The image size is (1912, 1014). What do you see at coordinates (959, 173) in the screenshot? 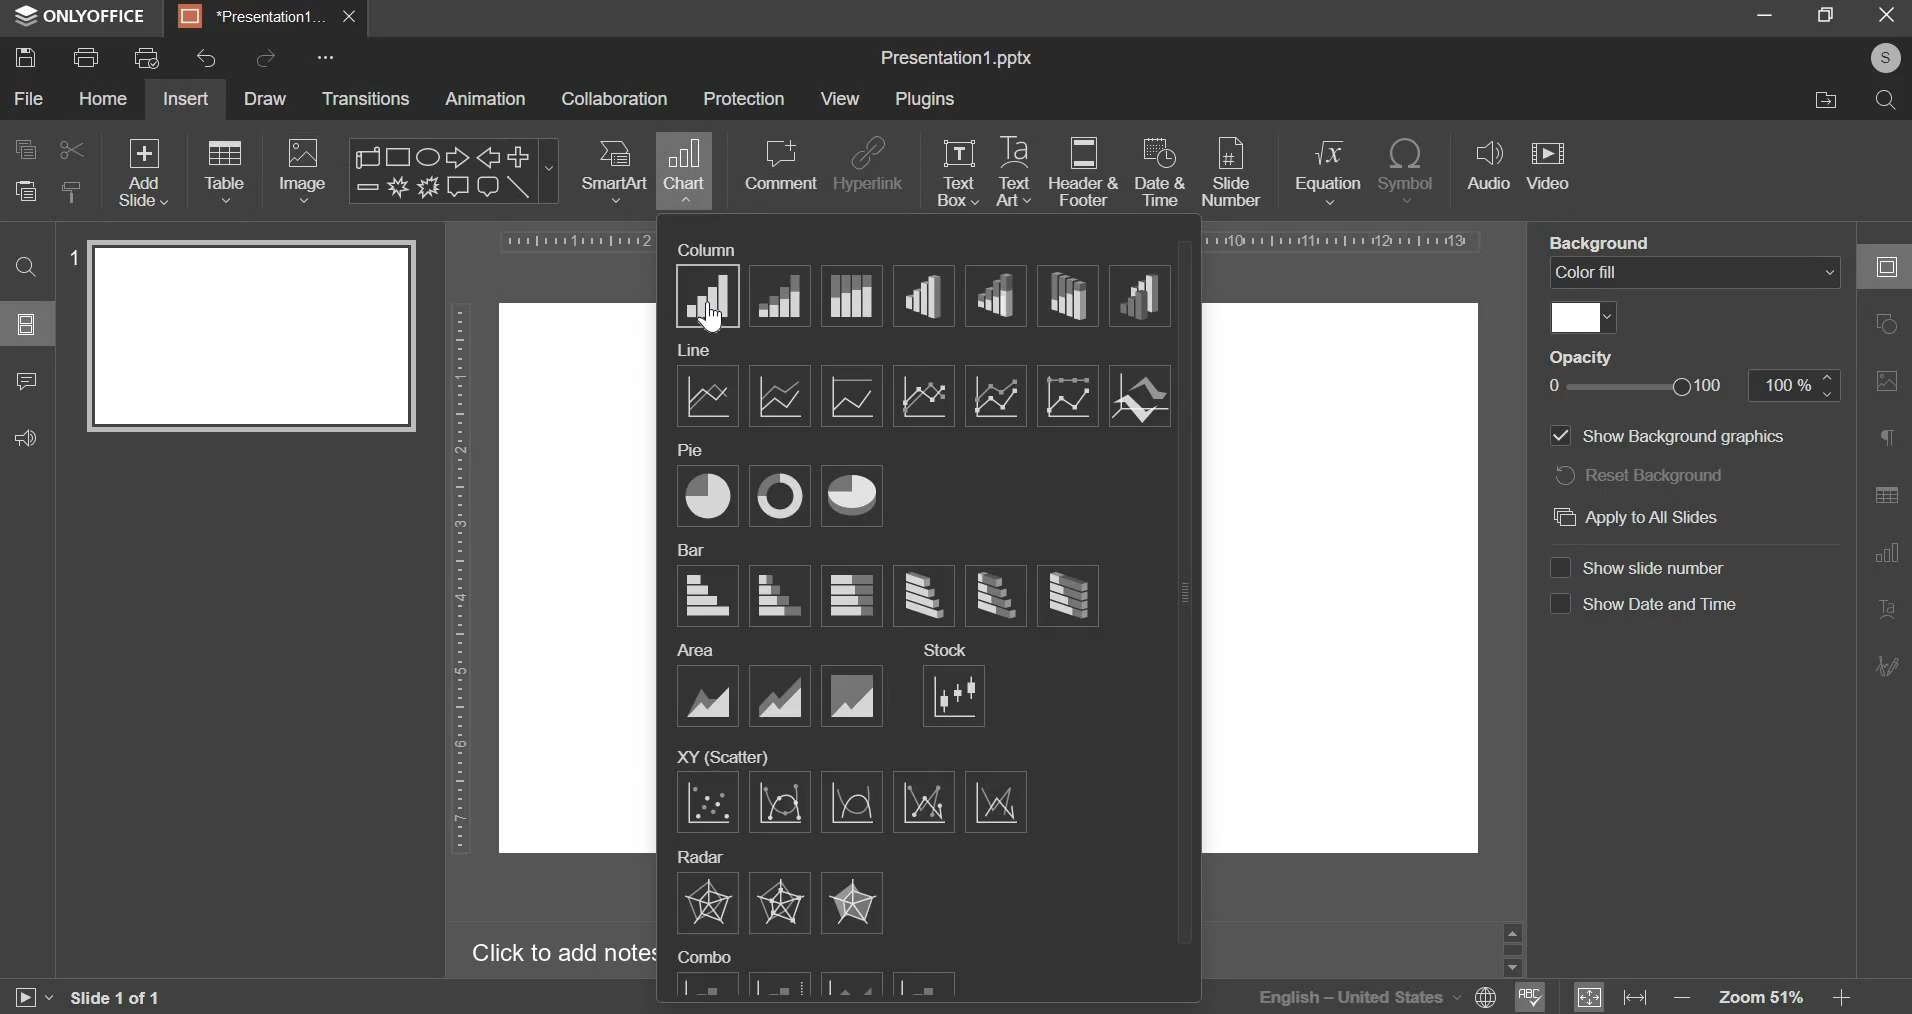
I see `text box` at bounding box center [959, 173].